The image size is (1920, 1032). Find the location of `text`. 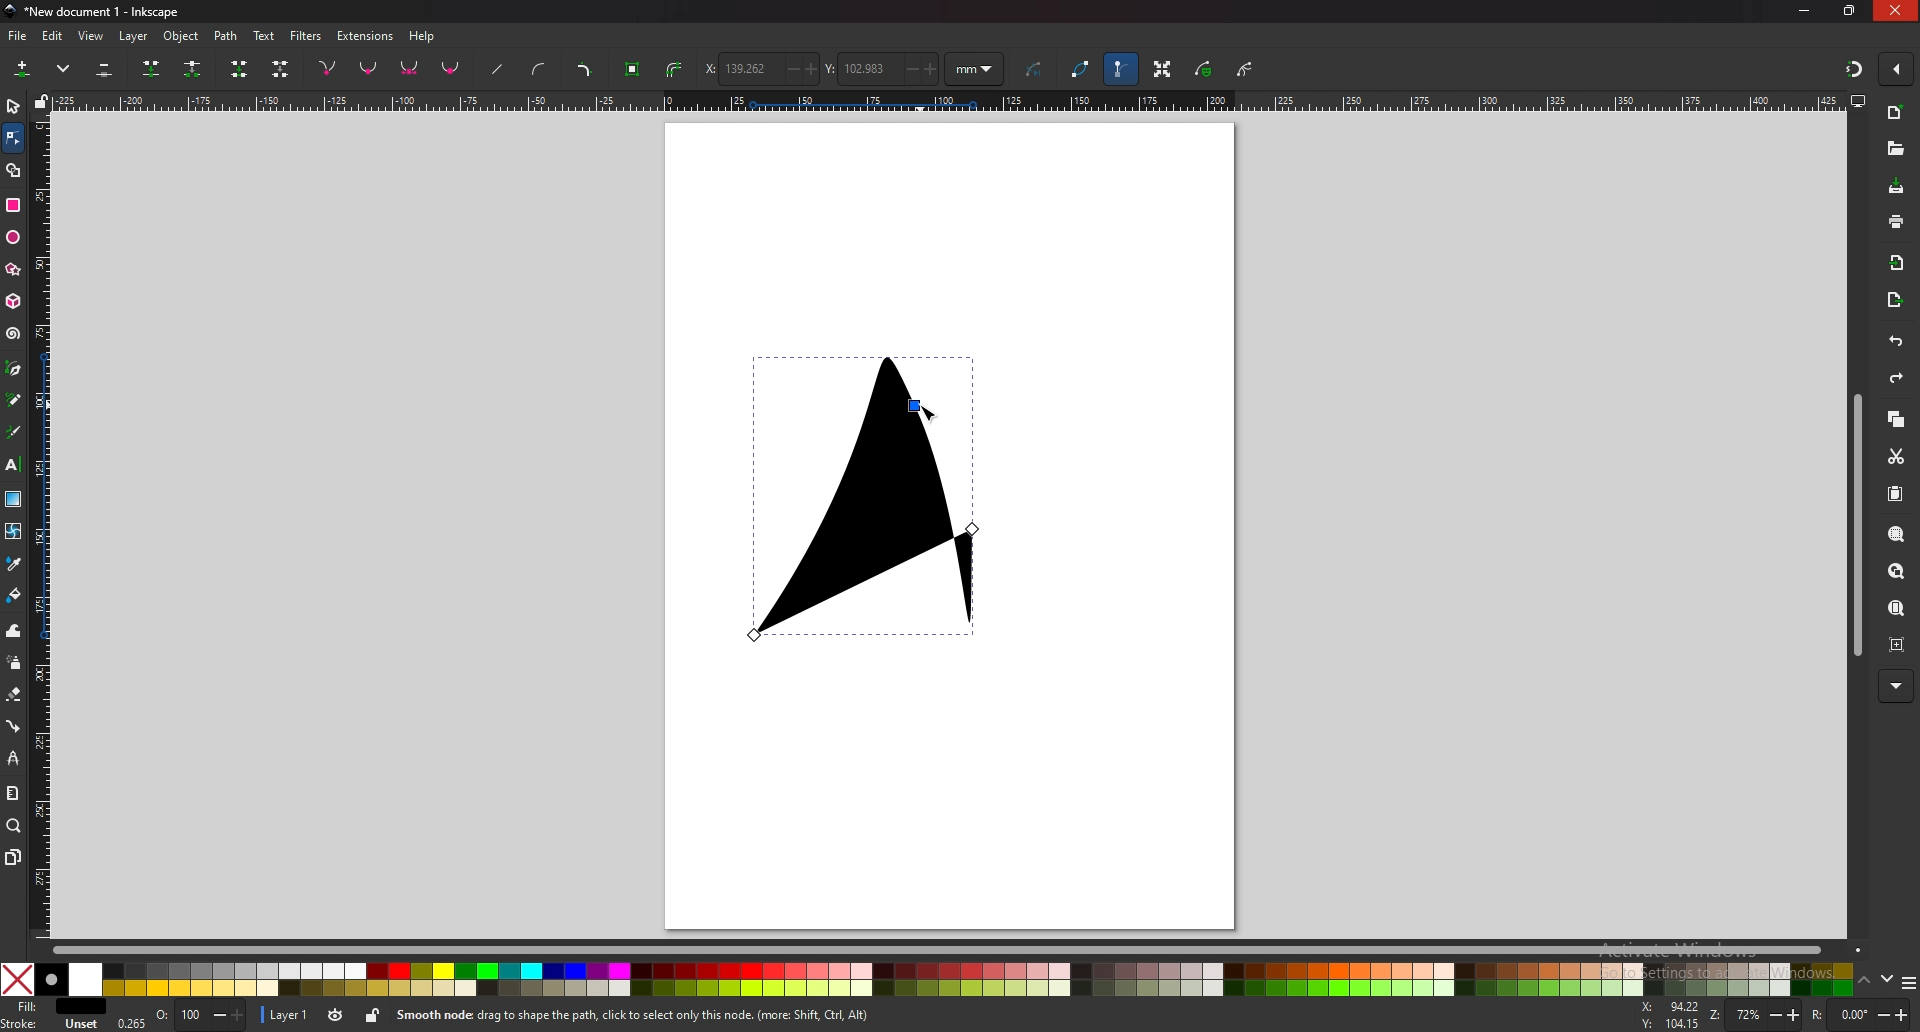

text is located at coordinates (264, 36).